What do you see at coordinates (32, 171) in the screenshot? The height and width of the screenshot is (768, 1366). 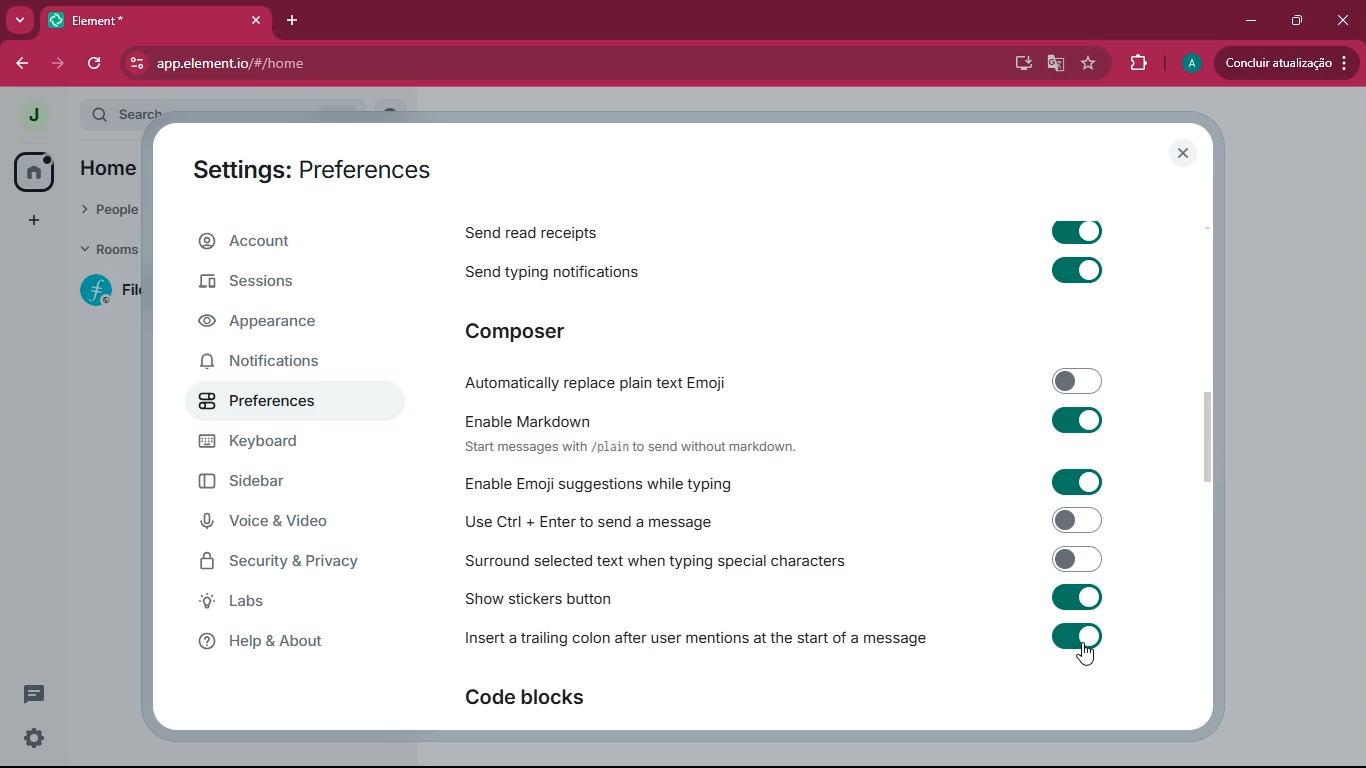 I see `home` at bounding box center [32, 171].